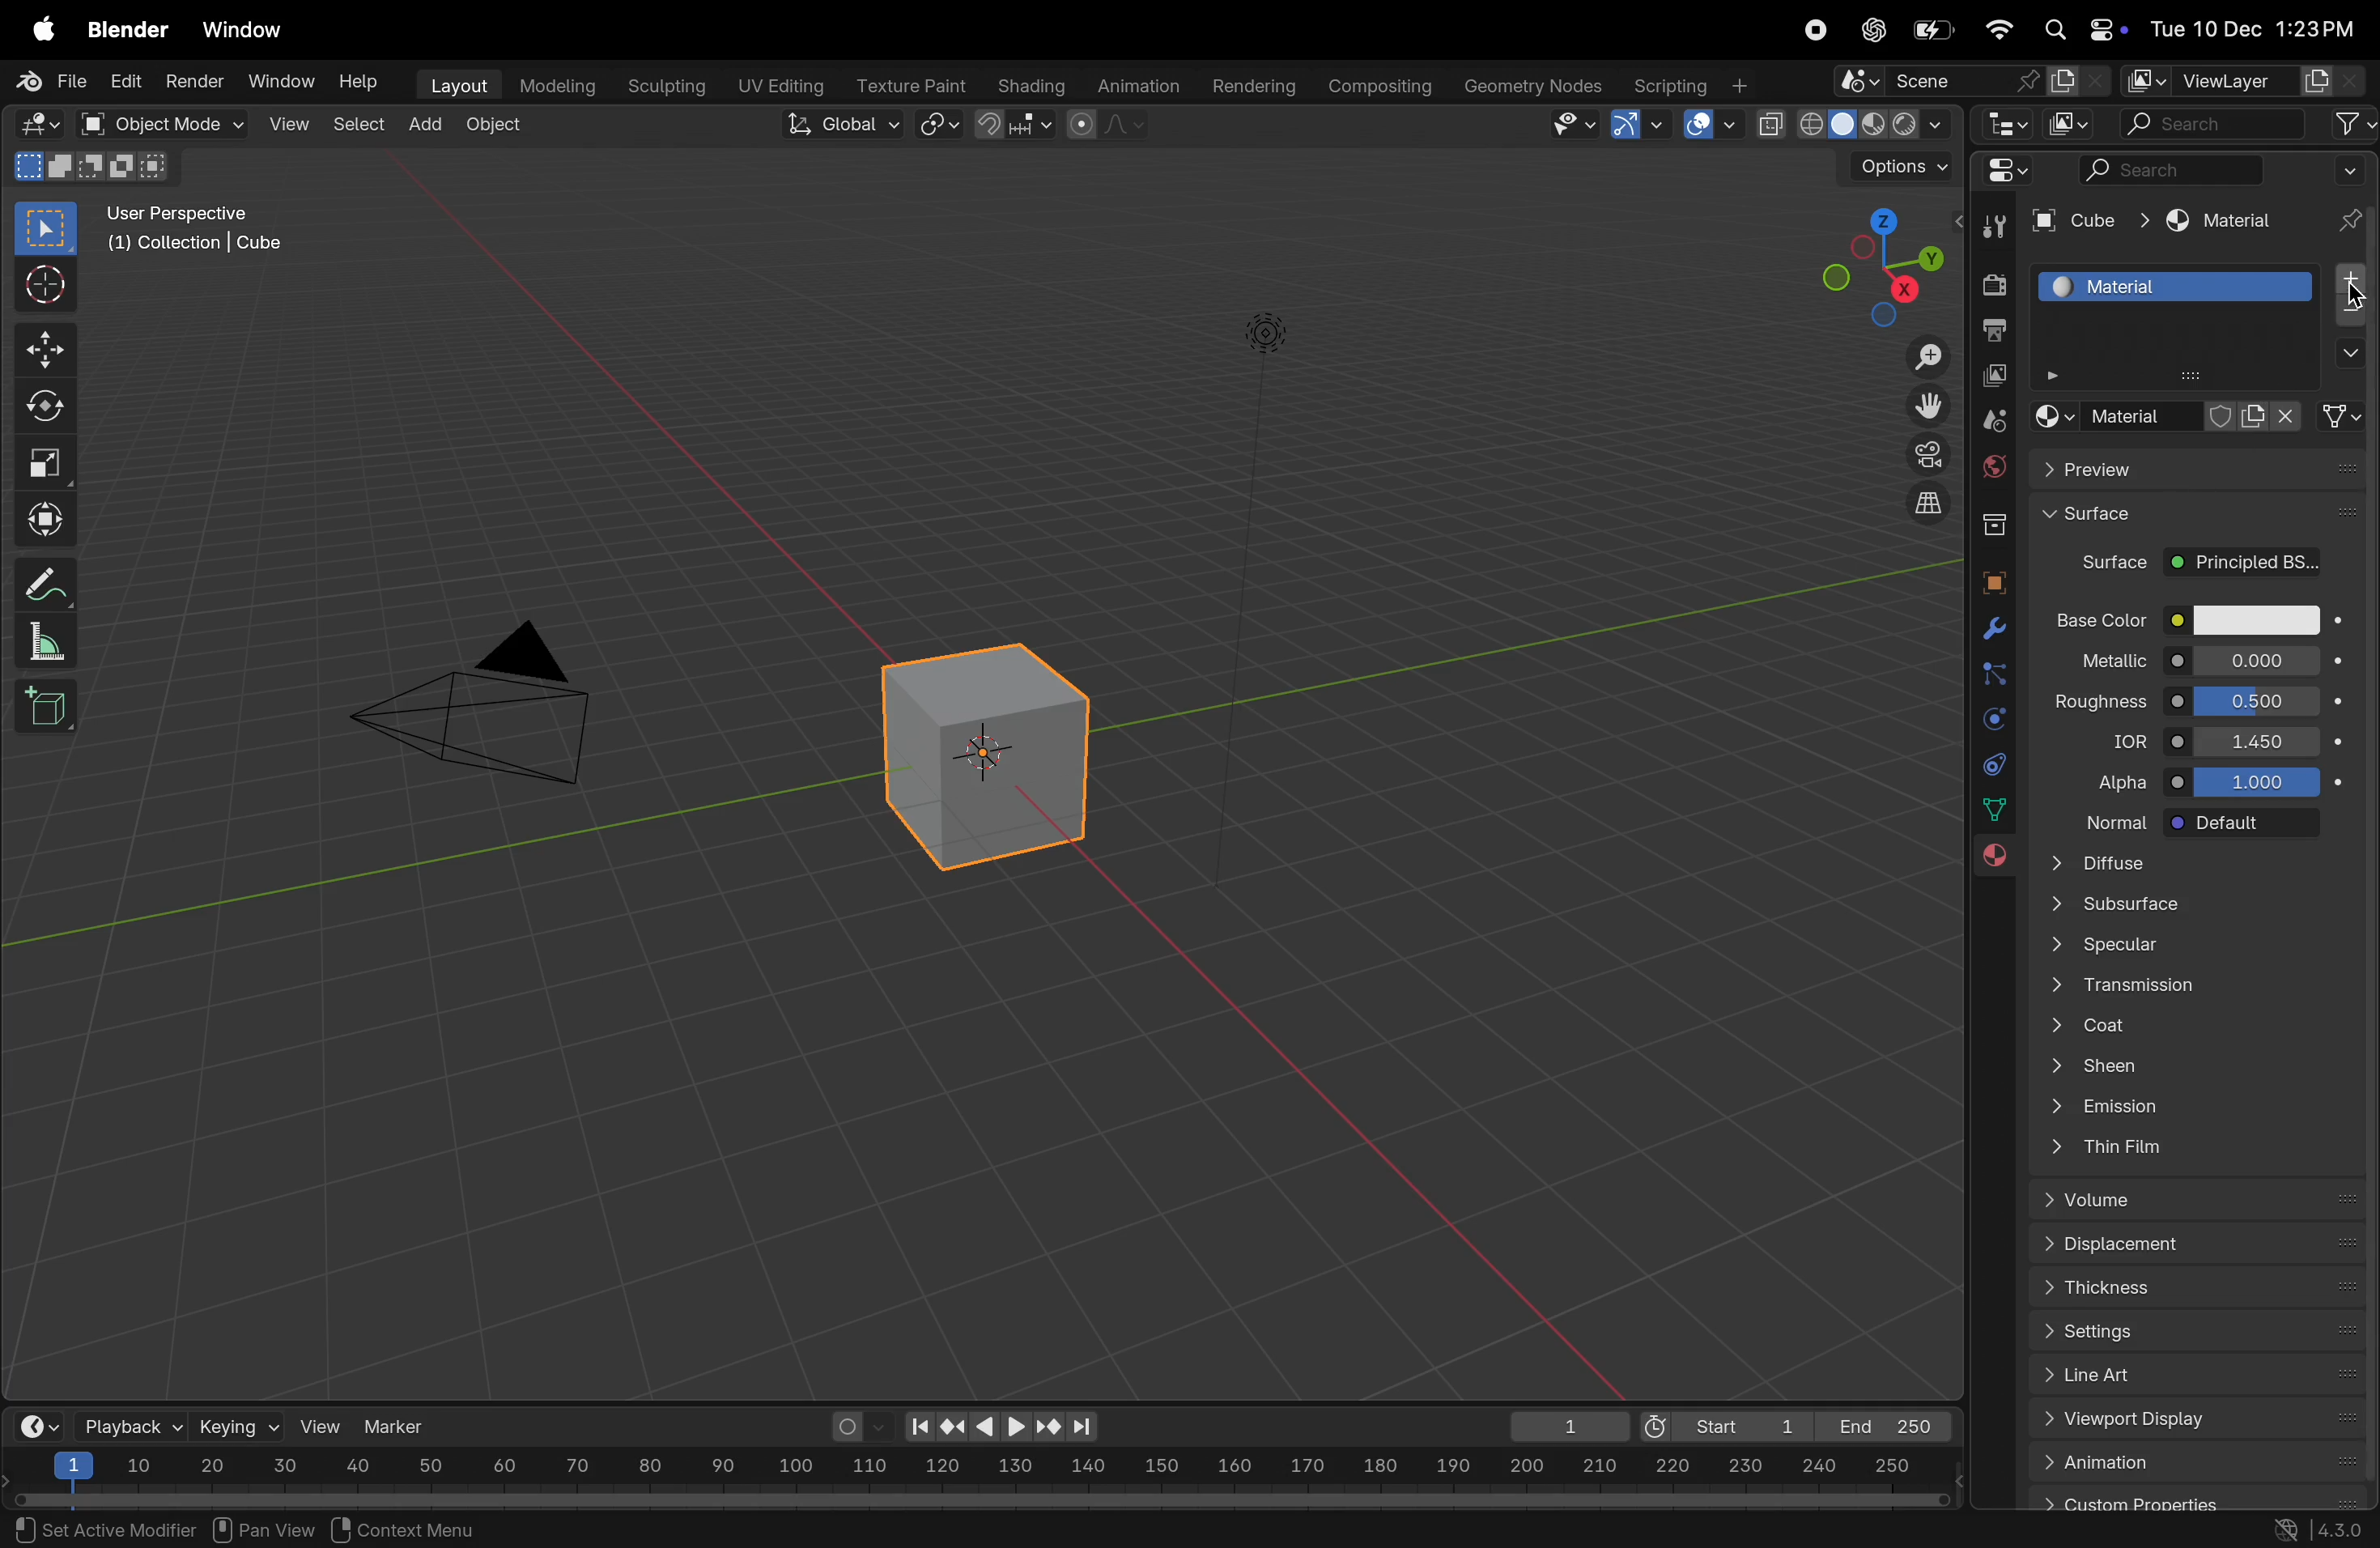  Describe the element at coordinates (1708, 125) in the screenshot. I see `show overlays` at that location.